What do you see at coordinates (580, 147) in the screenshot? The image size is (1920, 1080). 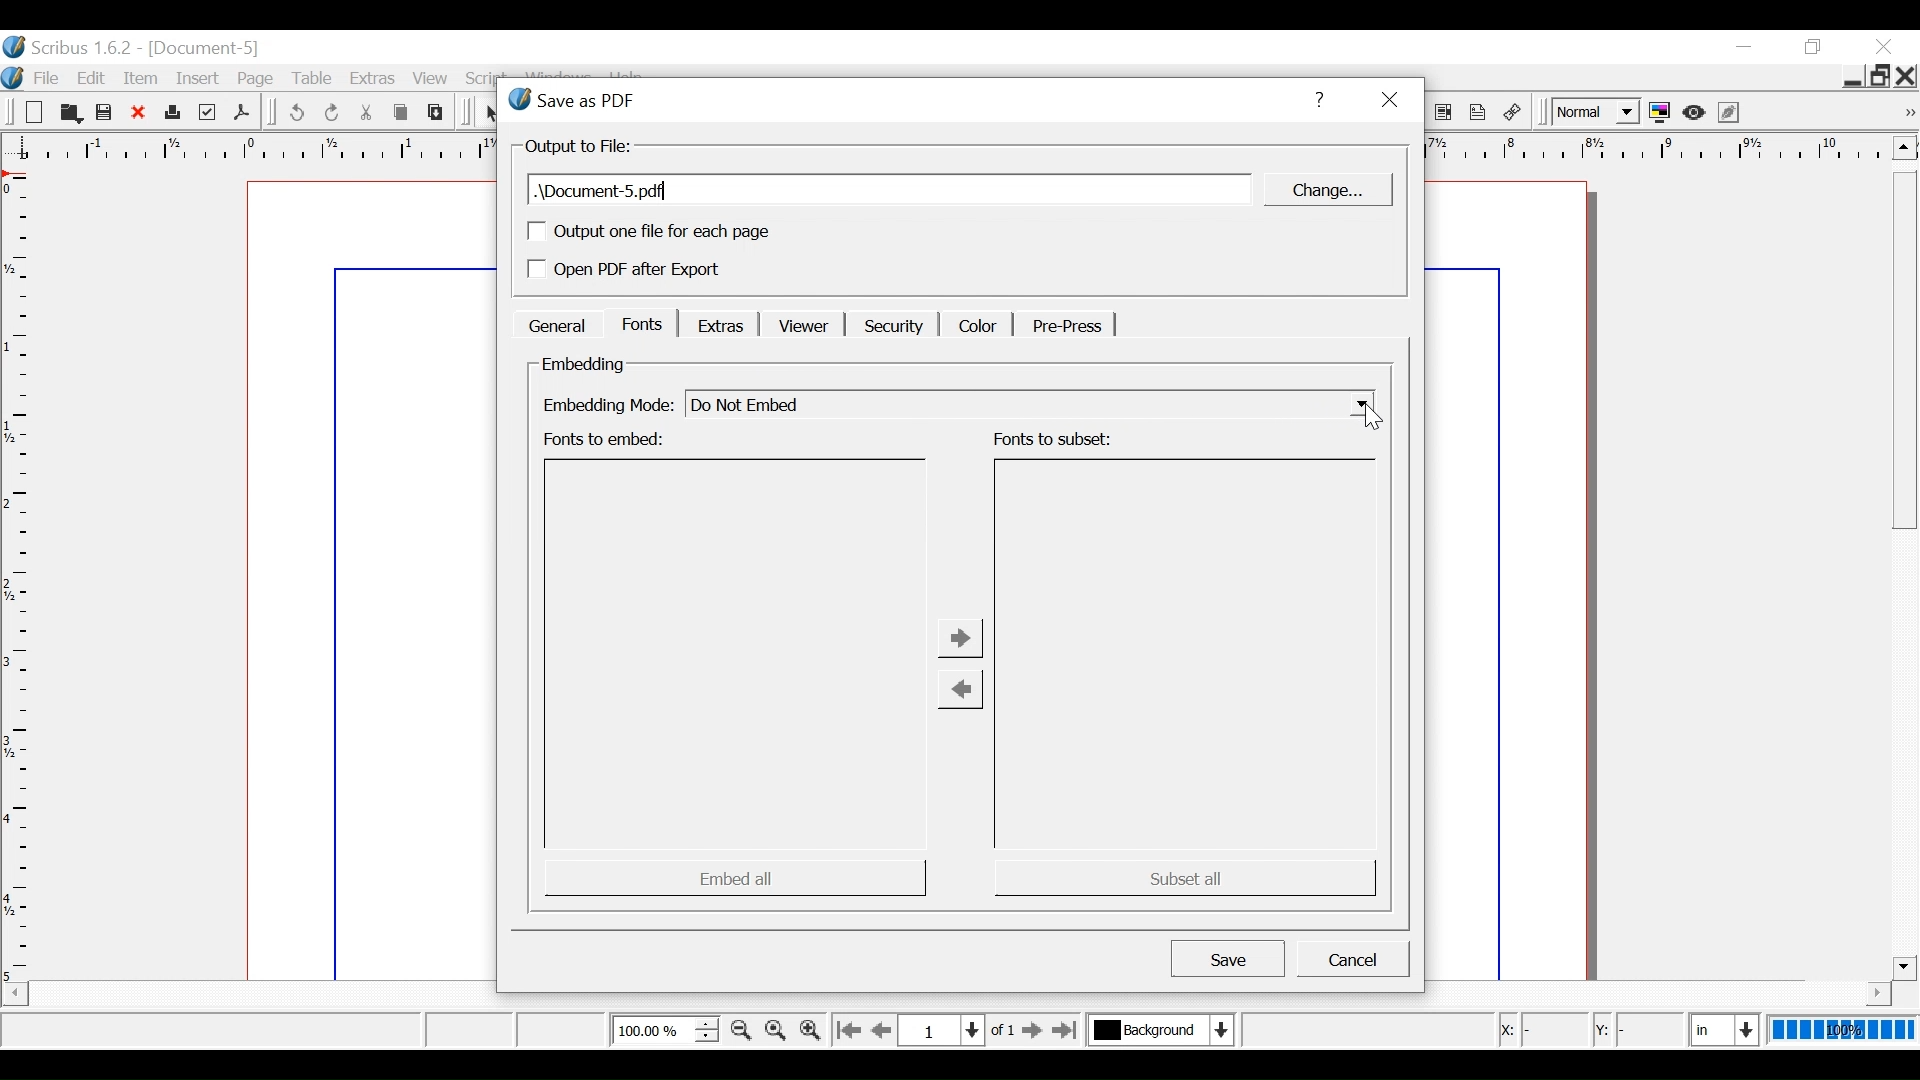 I see `Output of file` at bounding box center [580, 147].